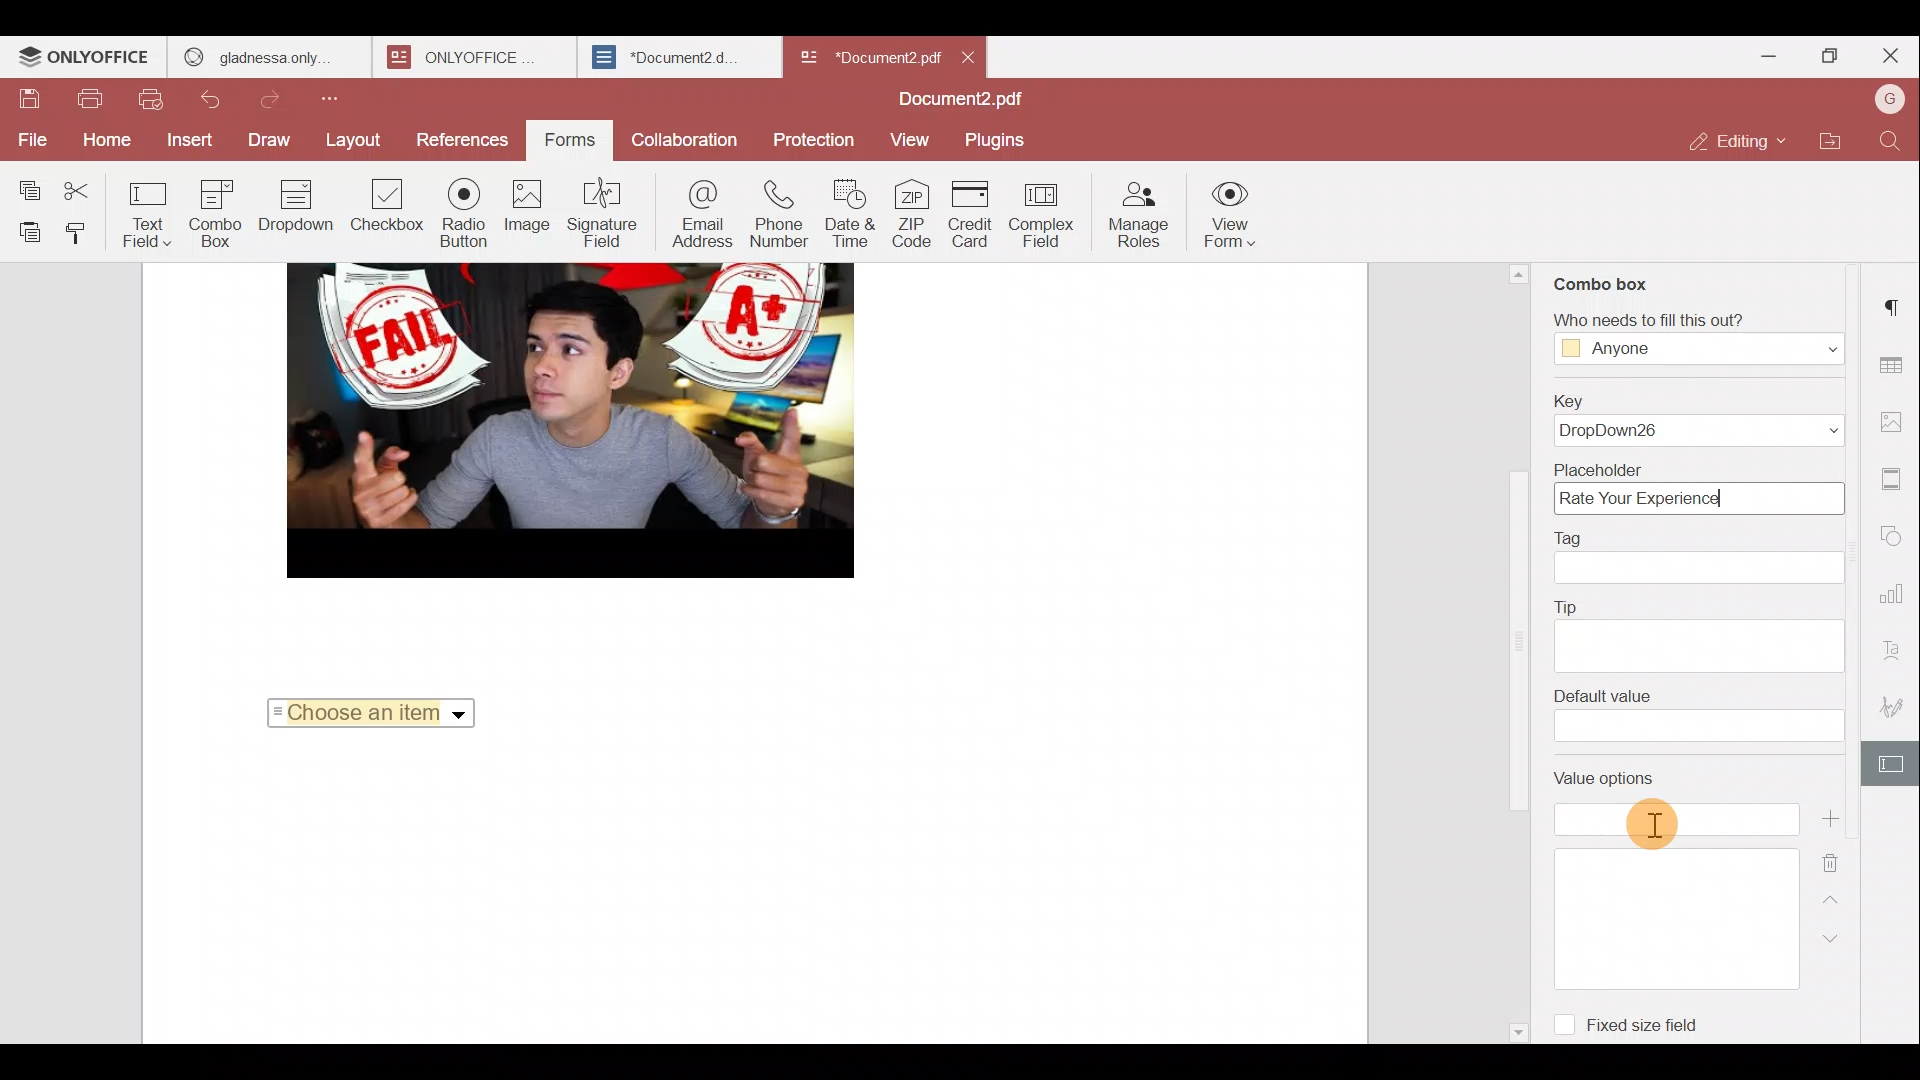 This screenshot has width=1920, height=1080. Describe the element at coordinates (1832, 906) in the screenshot. I see `Up` at that location.